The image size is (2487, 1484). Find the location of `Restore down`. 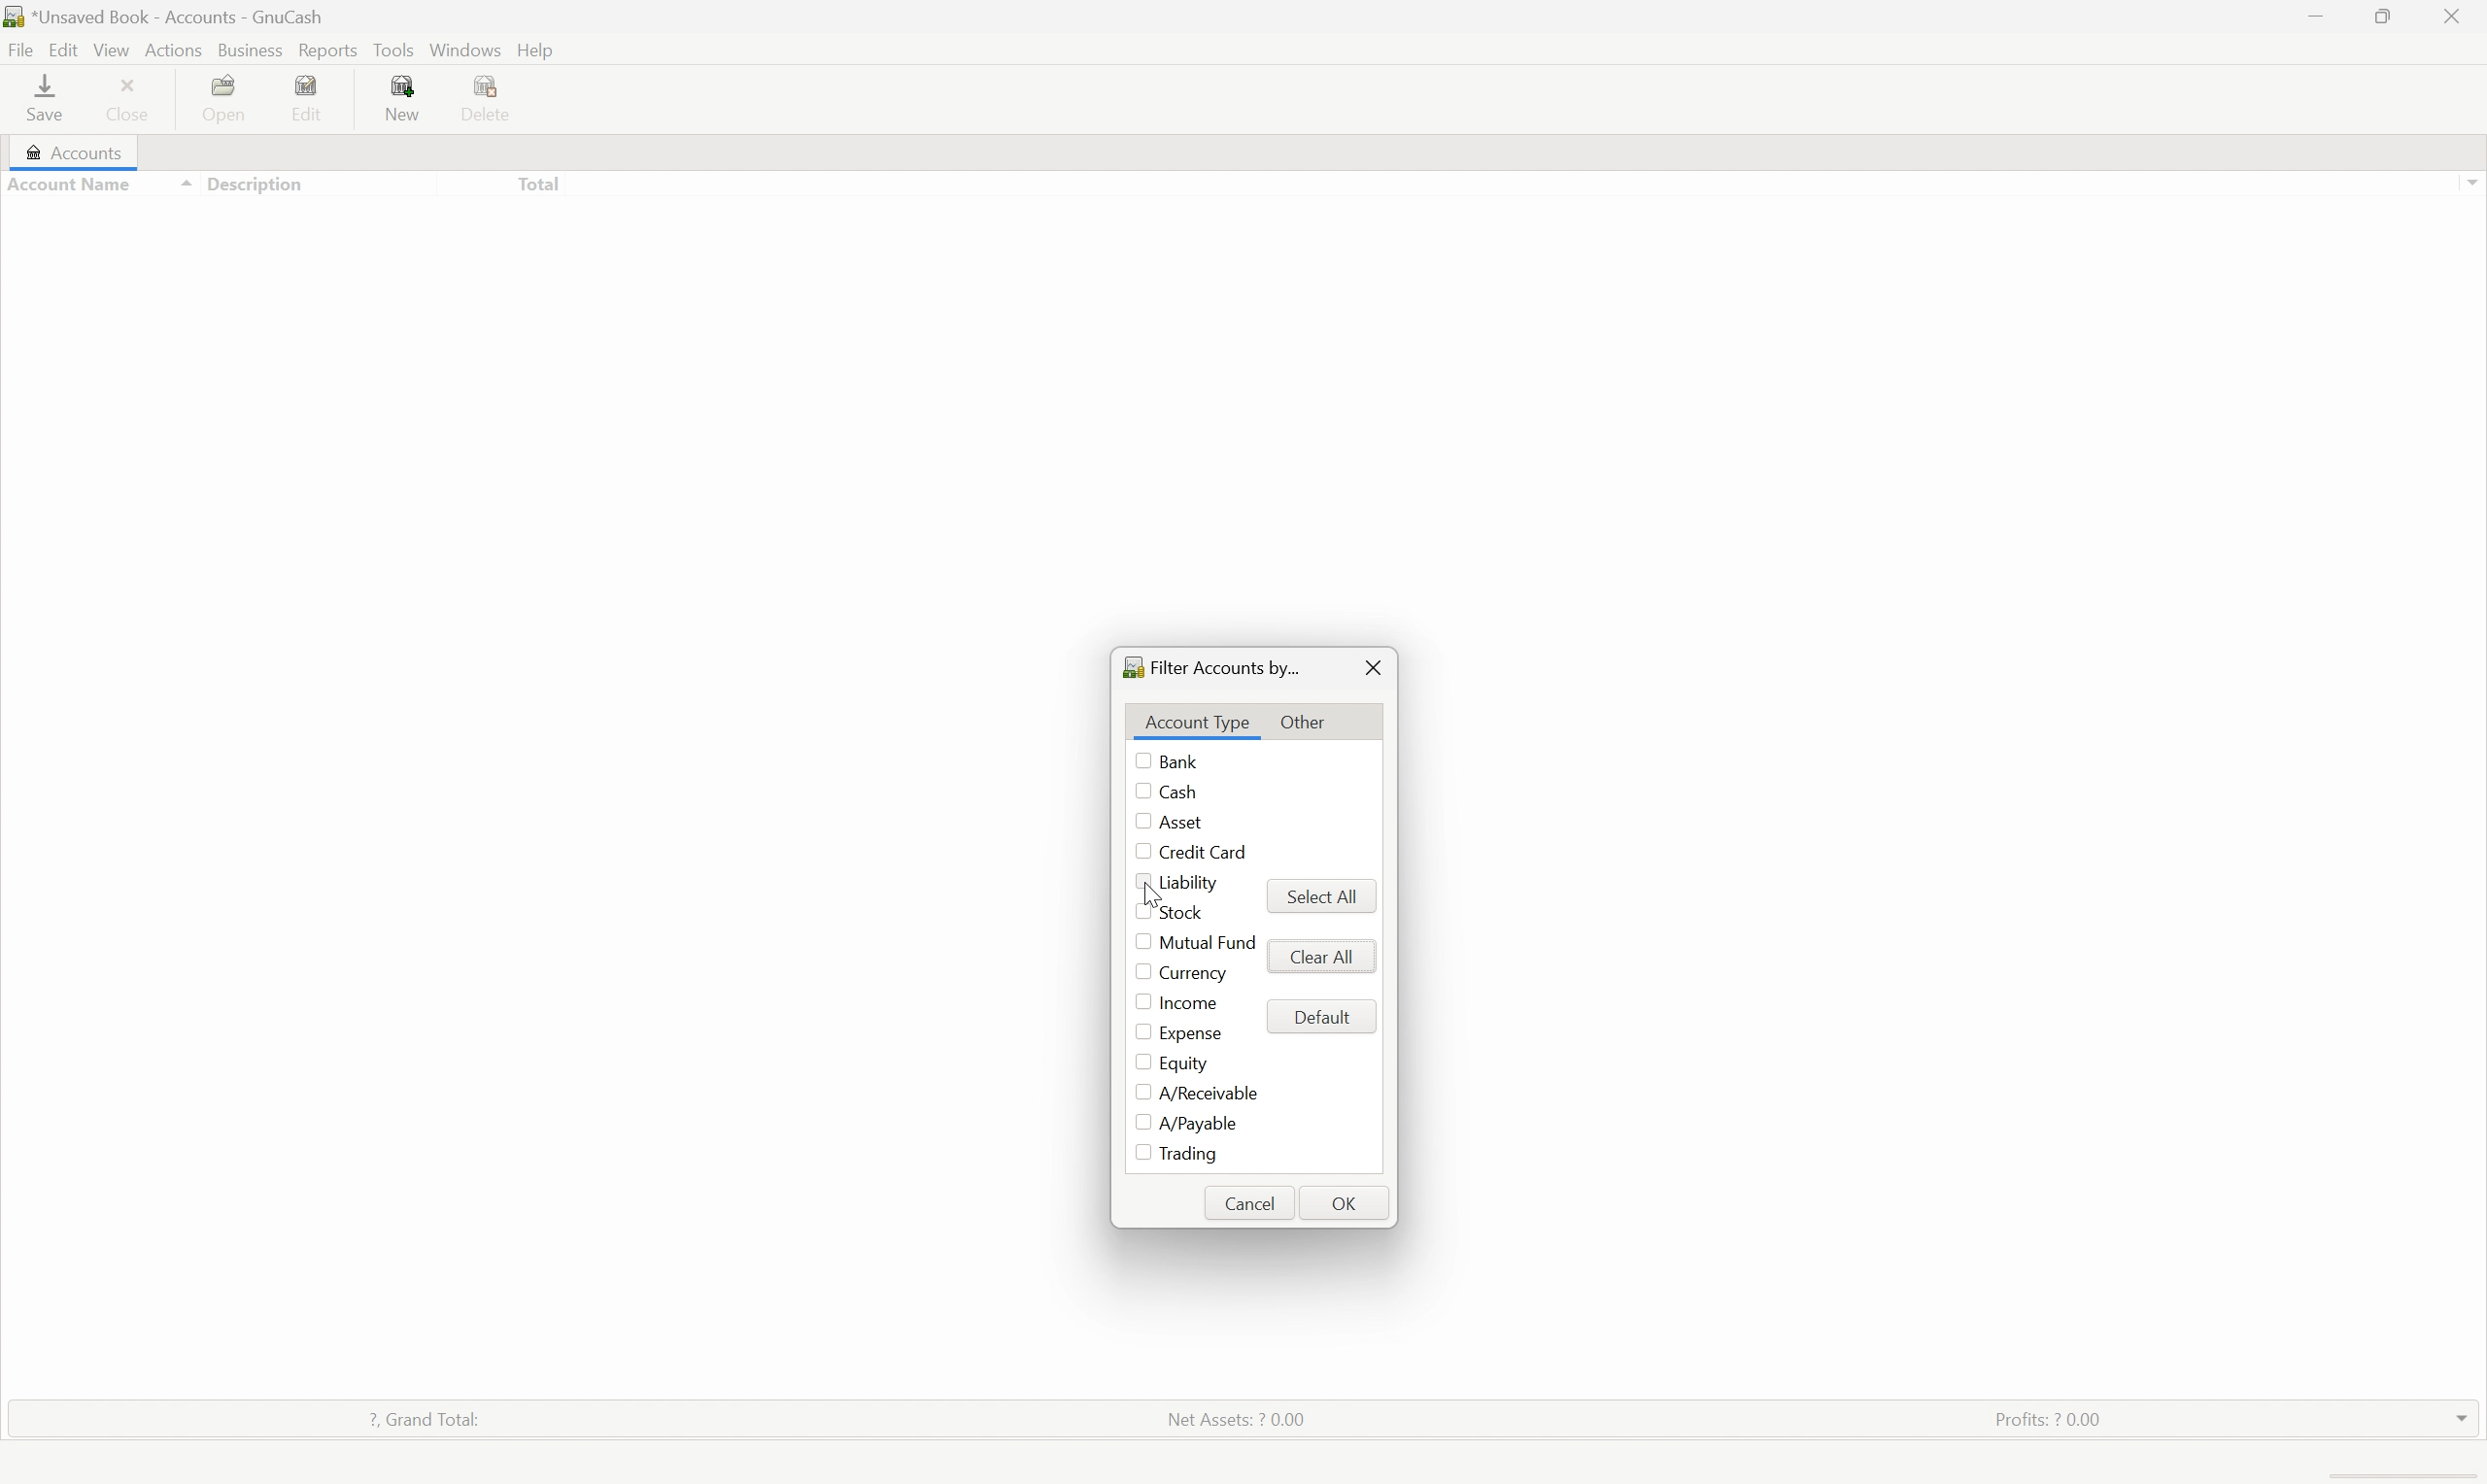

Restore down is located at coordinates (2389, 15).